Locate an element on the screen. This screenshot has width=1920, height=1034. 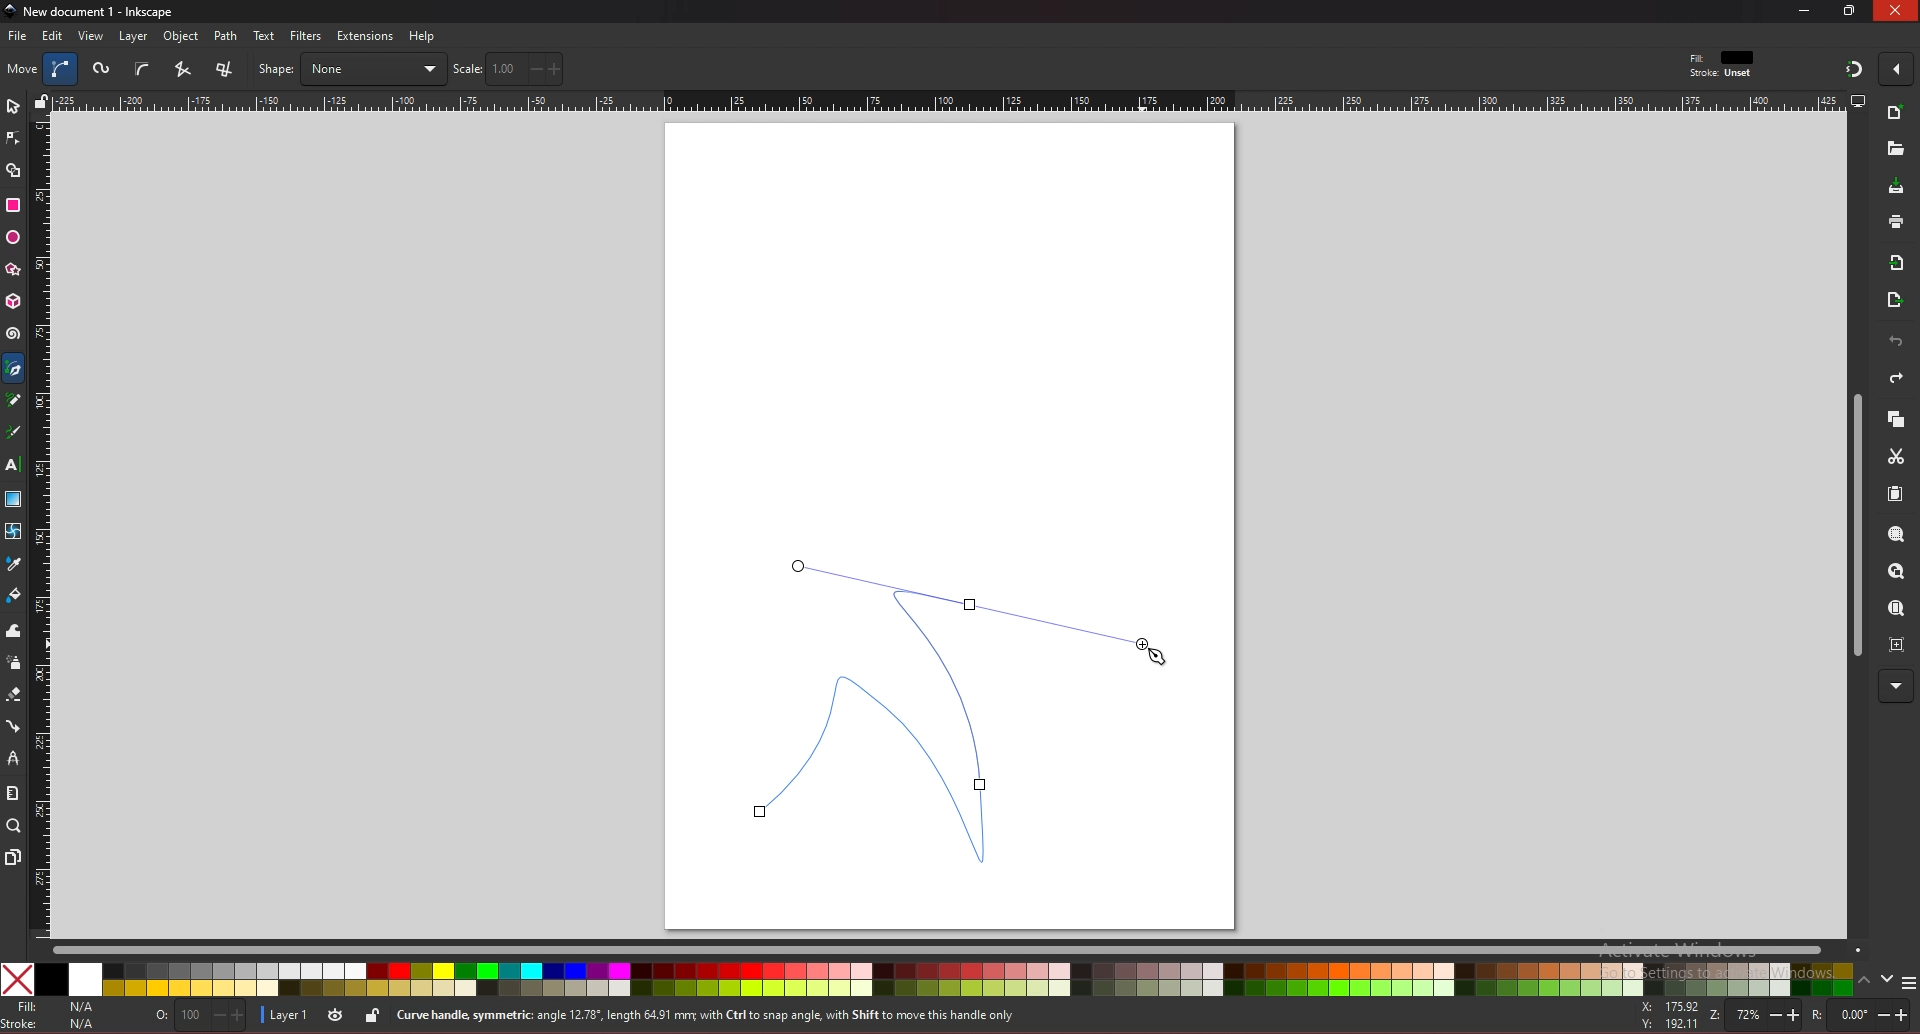
stroke is located at coordinates (53, 1024).